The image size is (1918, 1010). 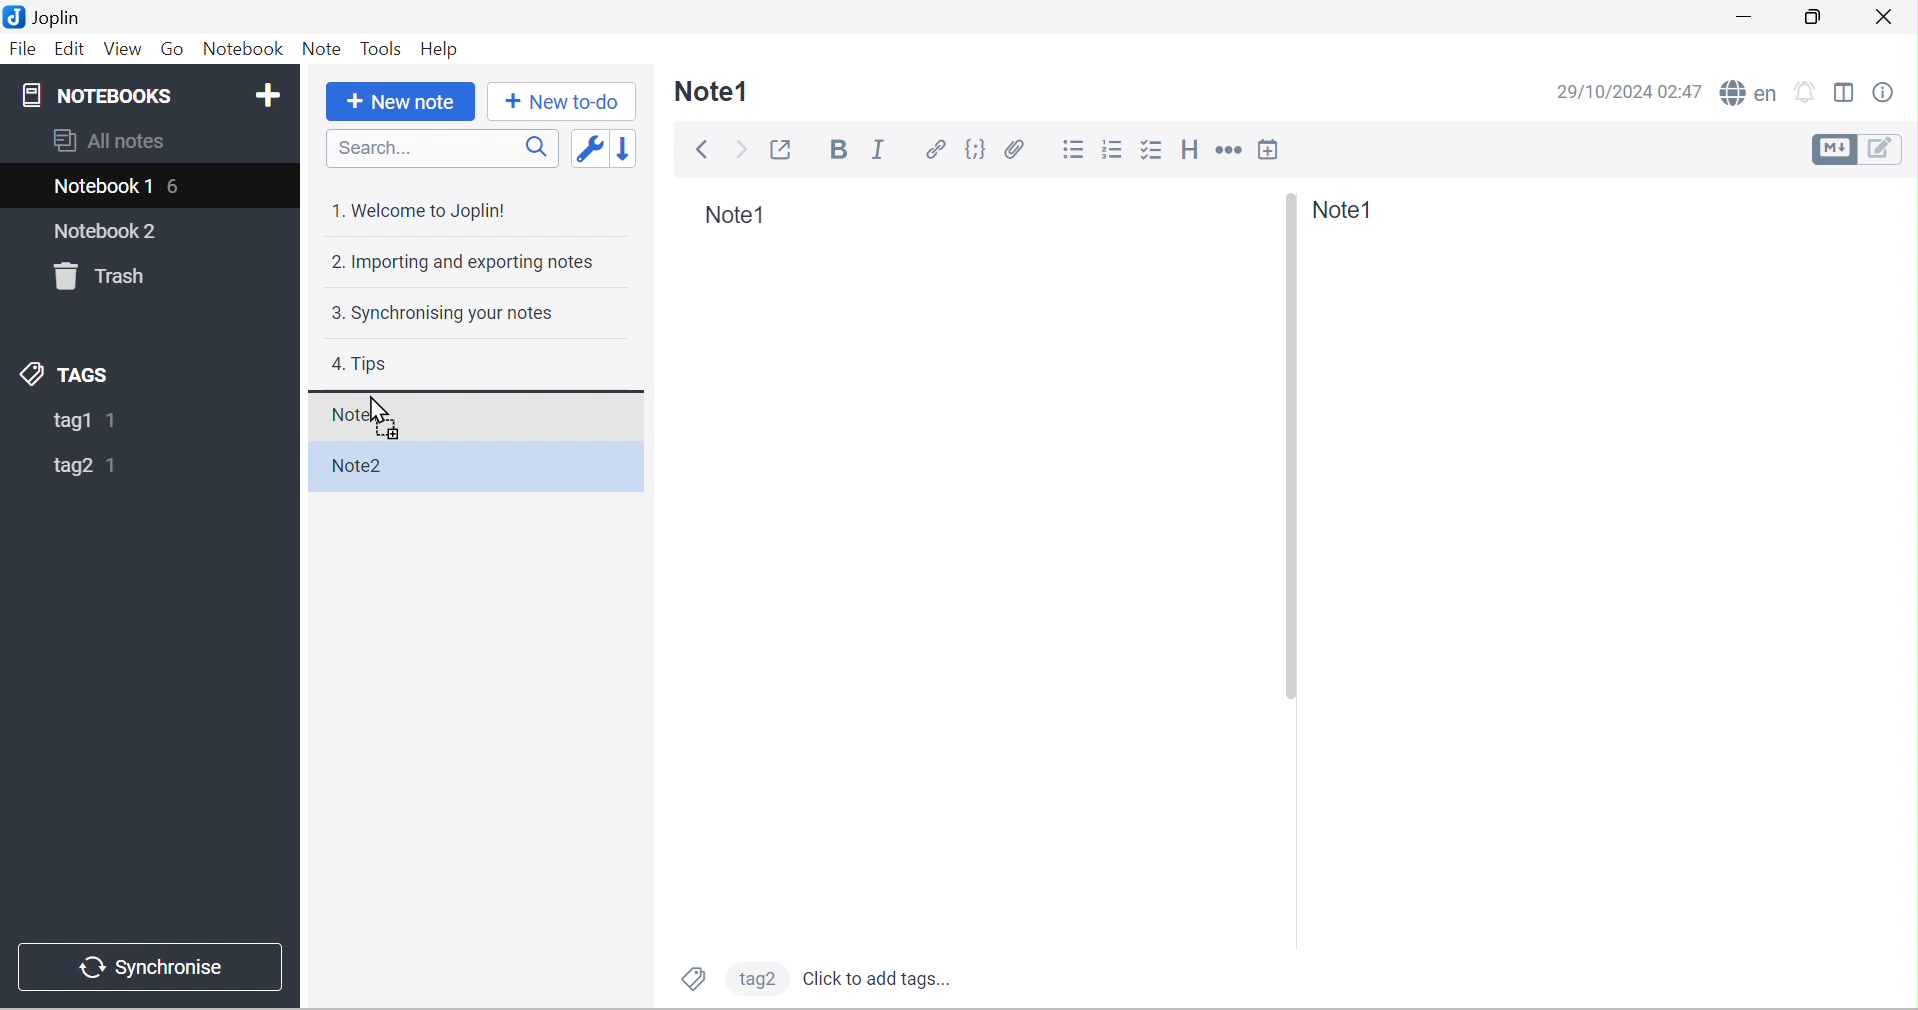 I want to click on 1. Welcome to Joplin!, so click(x=417, y=208).